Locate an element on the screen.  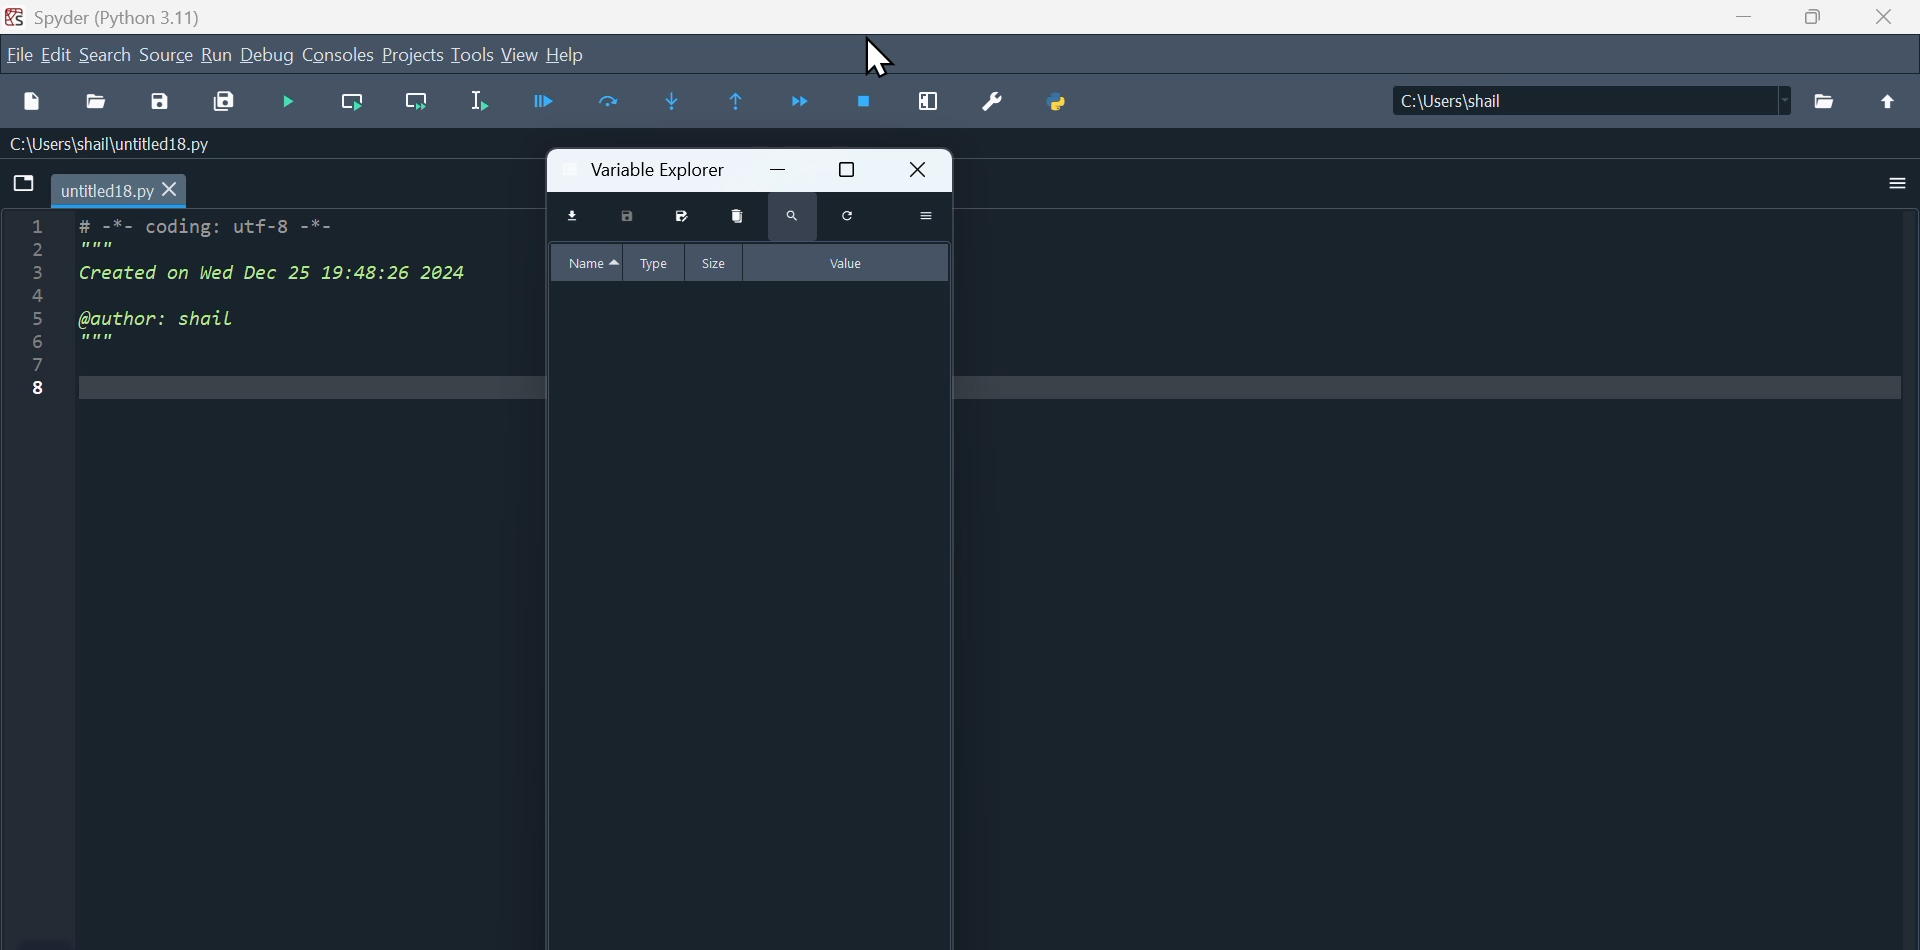
Tools is located at coordinates (471, 56).